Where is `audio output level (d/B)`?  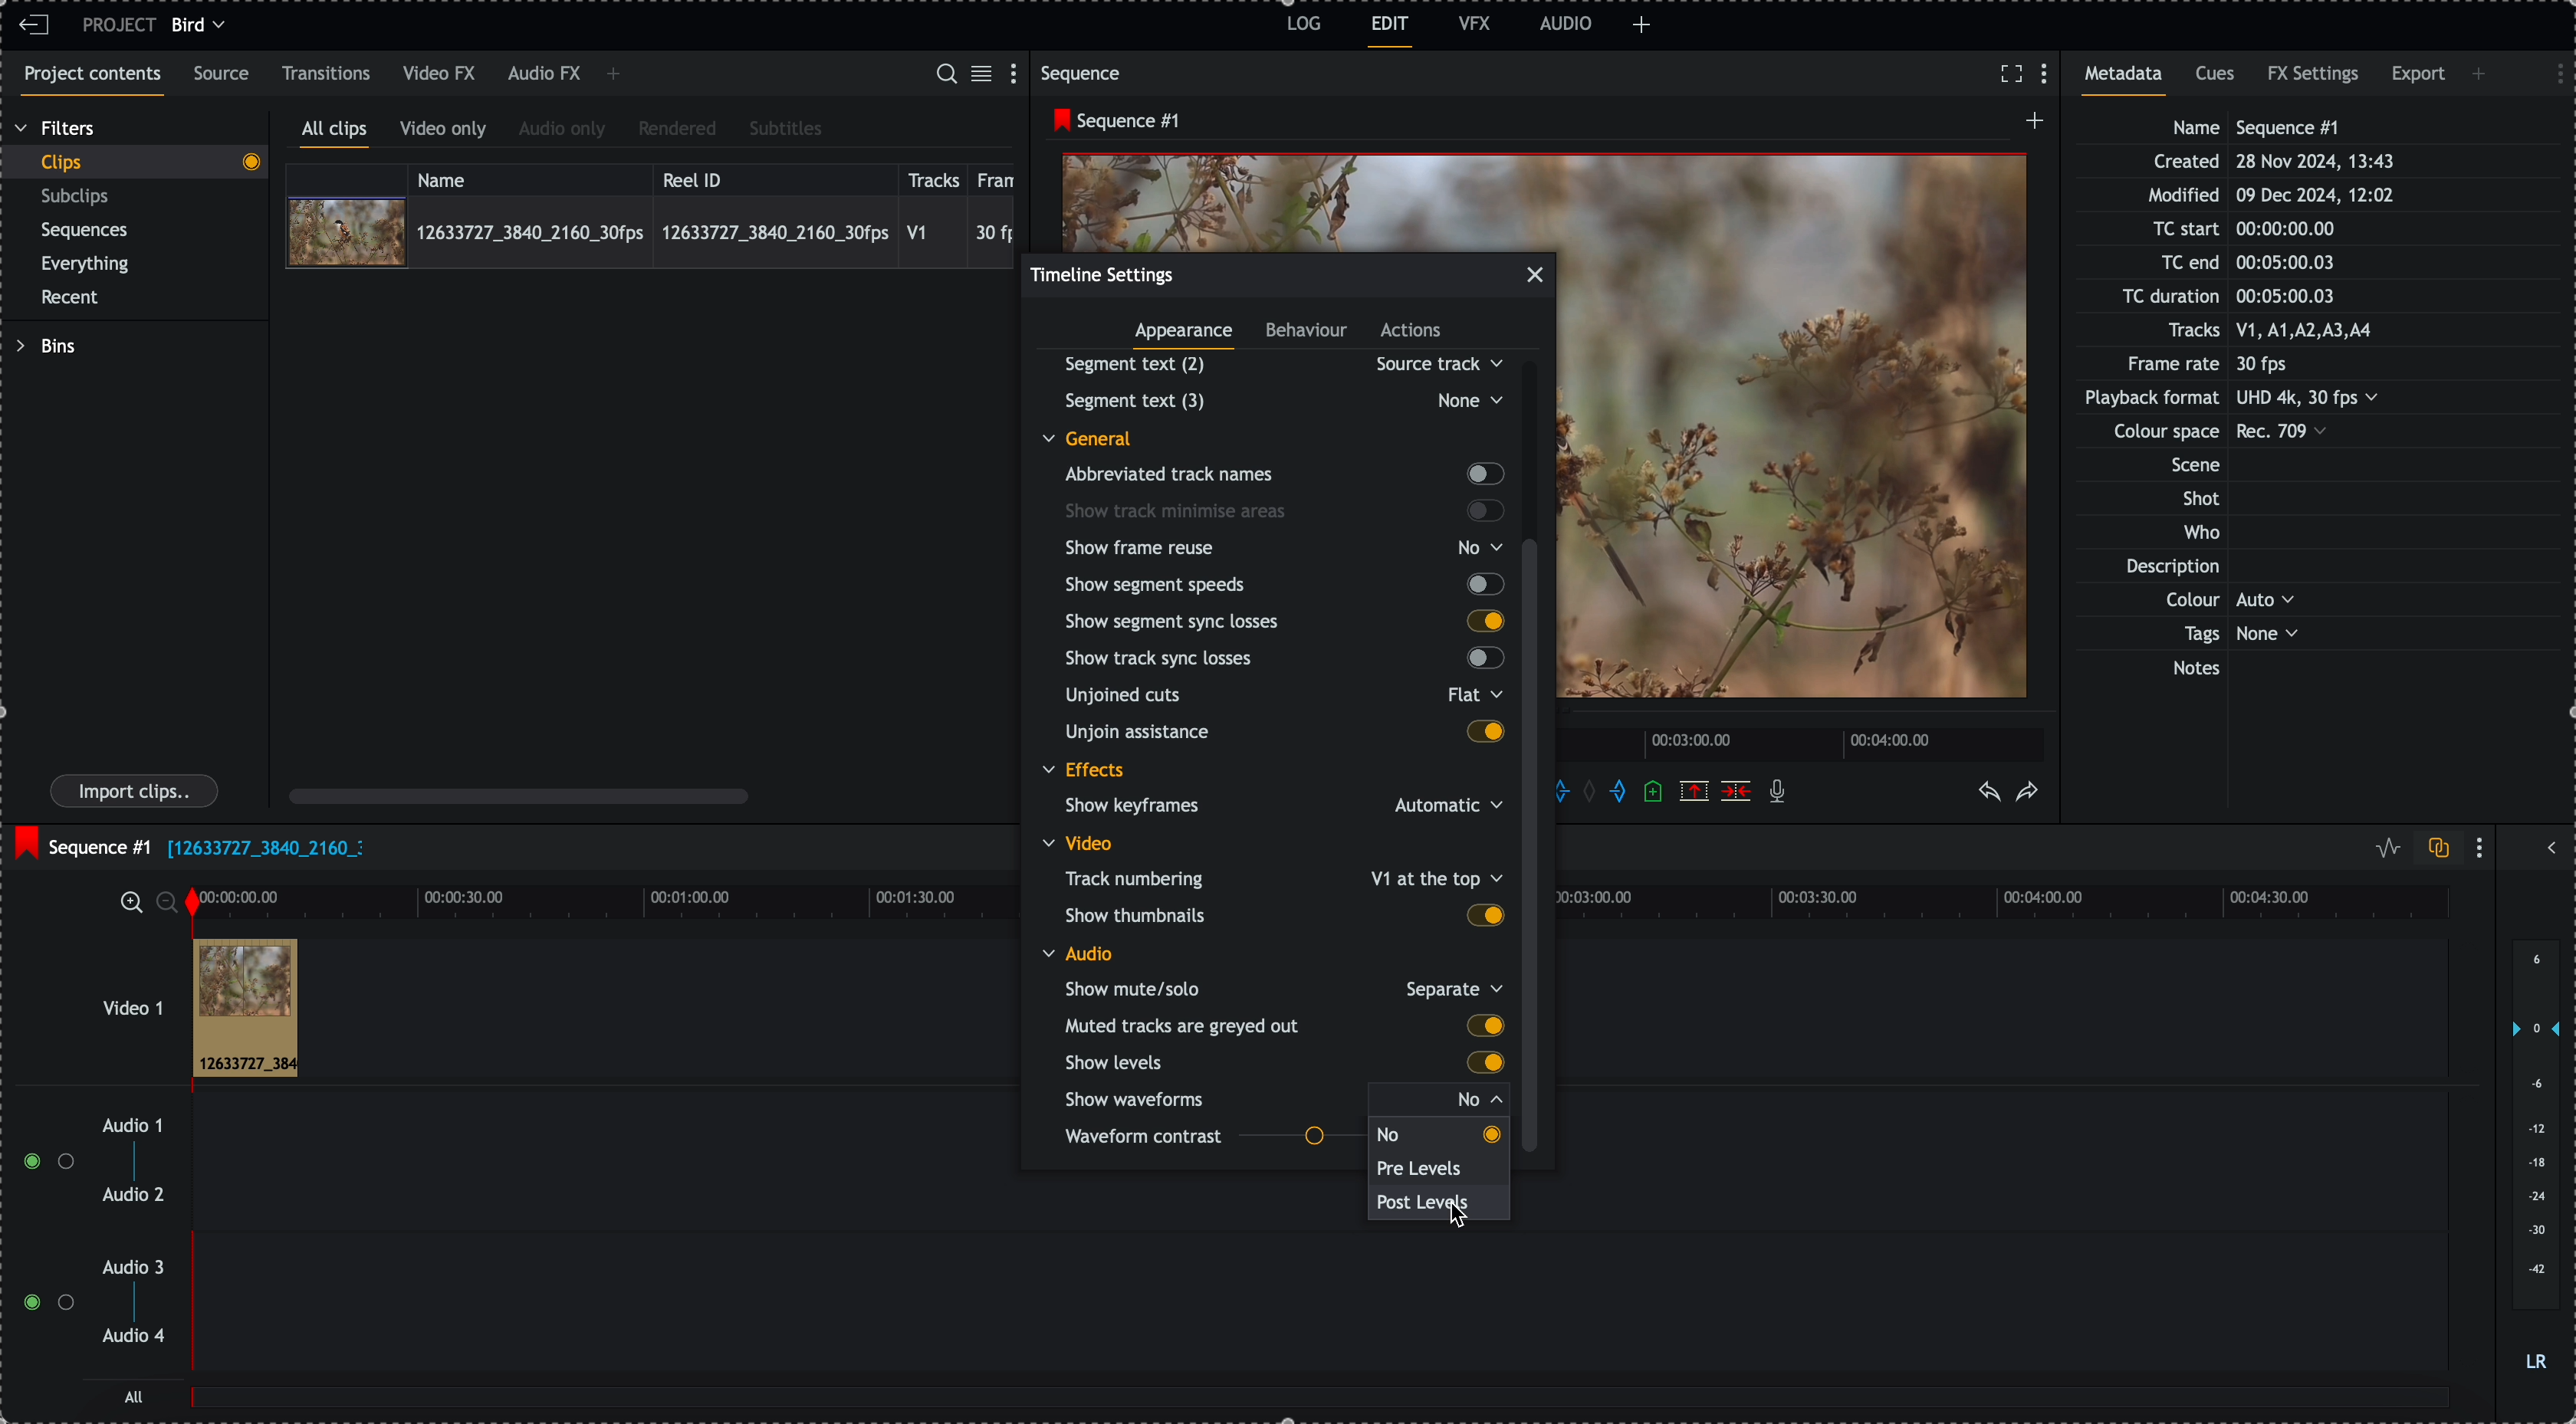 audio output level (d/B) is located at coordinates (2534, 1157).